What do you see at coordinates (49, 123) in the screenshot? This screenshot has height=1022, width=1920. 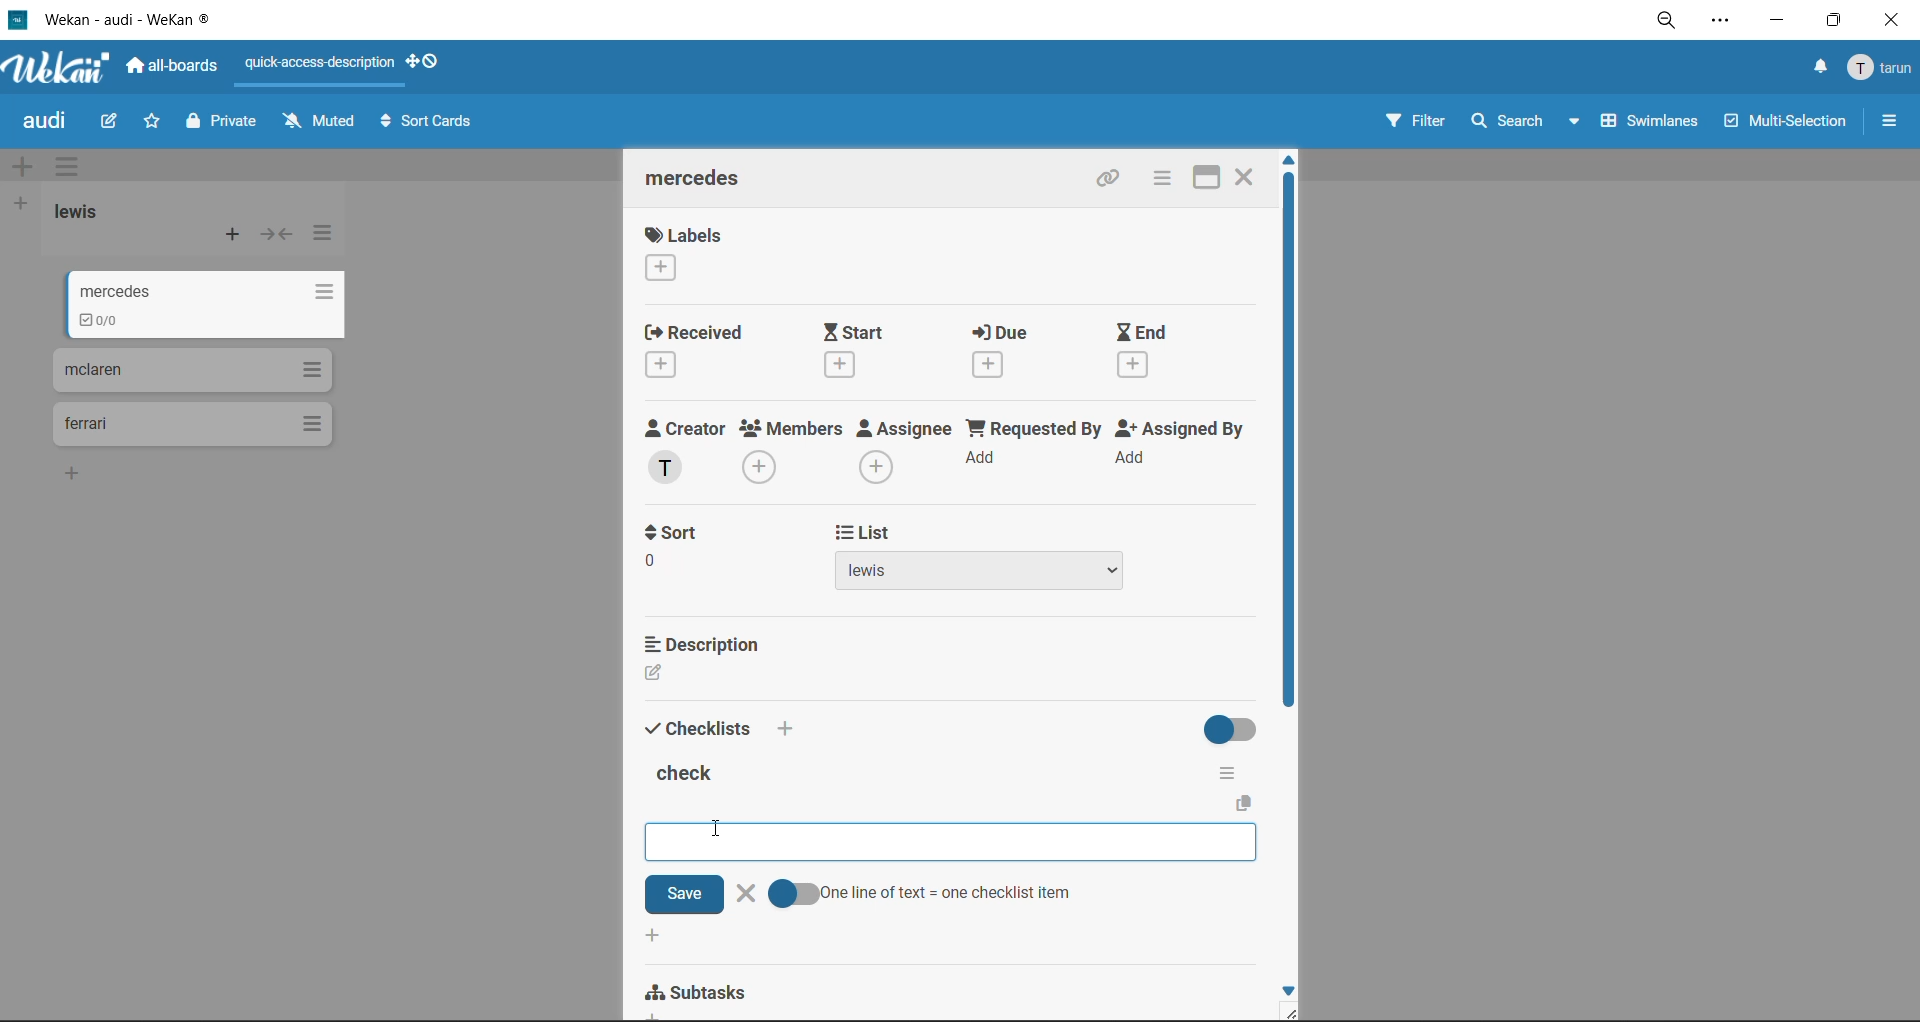 I see `board title` at bounding box center [49, 123].